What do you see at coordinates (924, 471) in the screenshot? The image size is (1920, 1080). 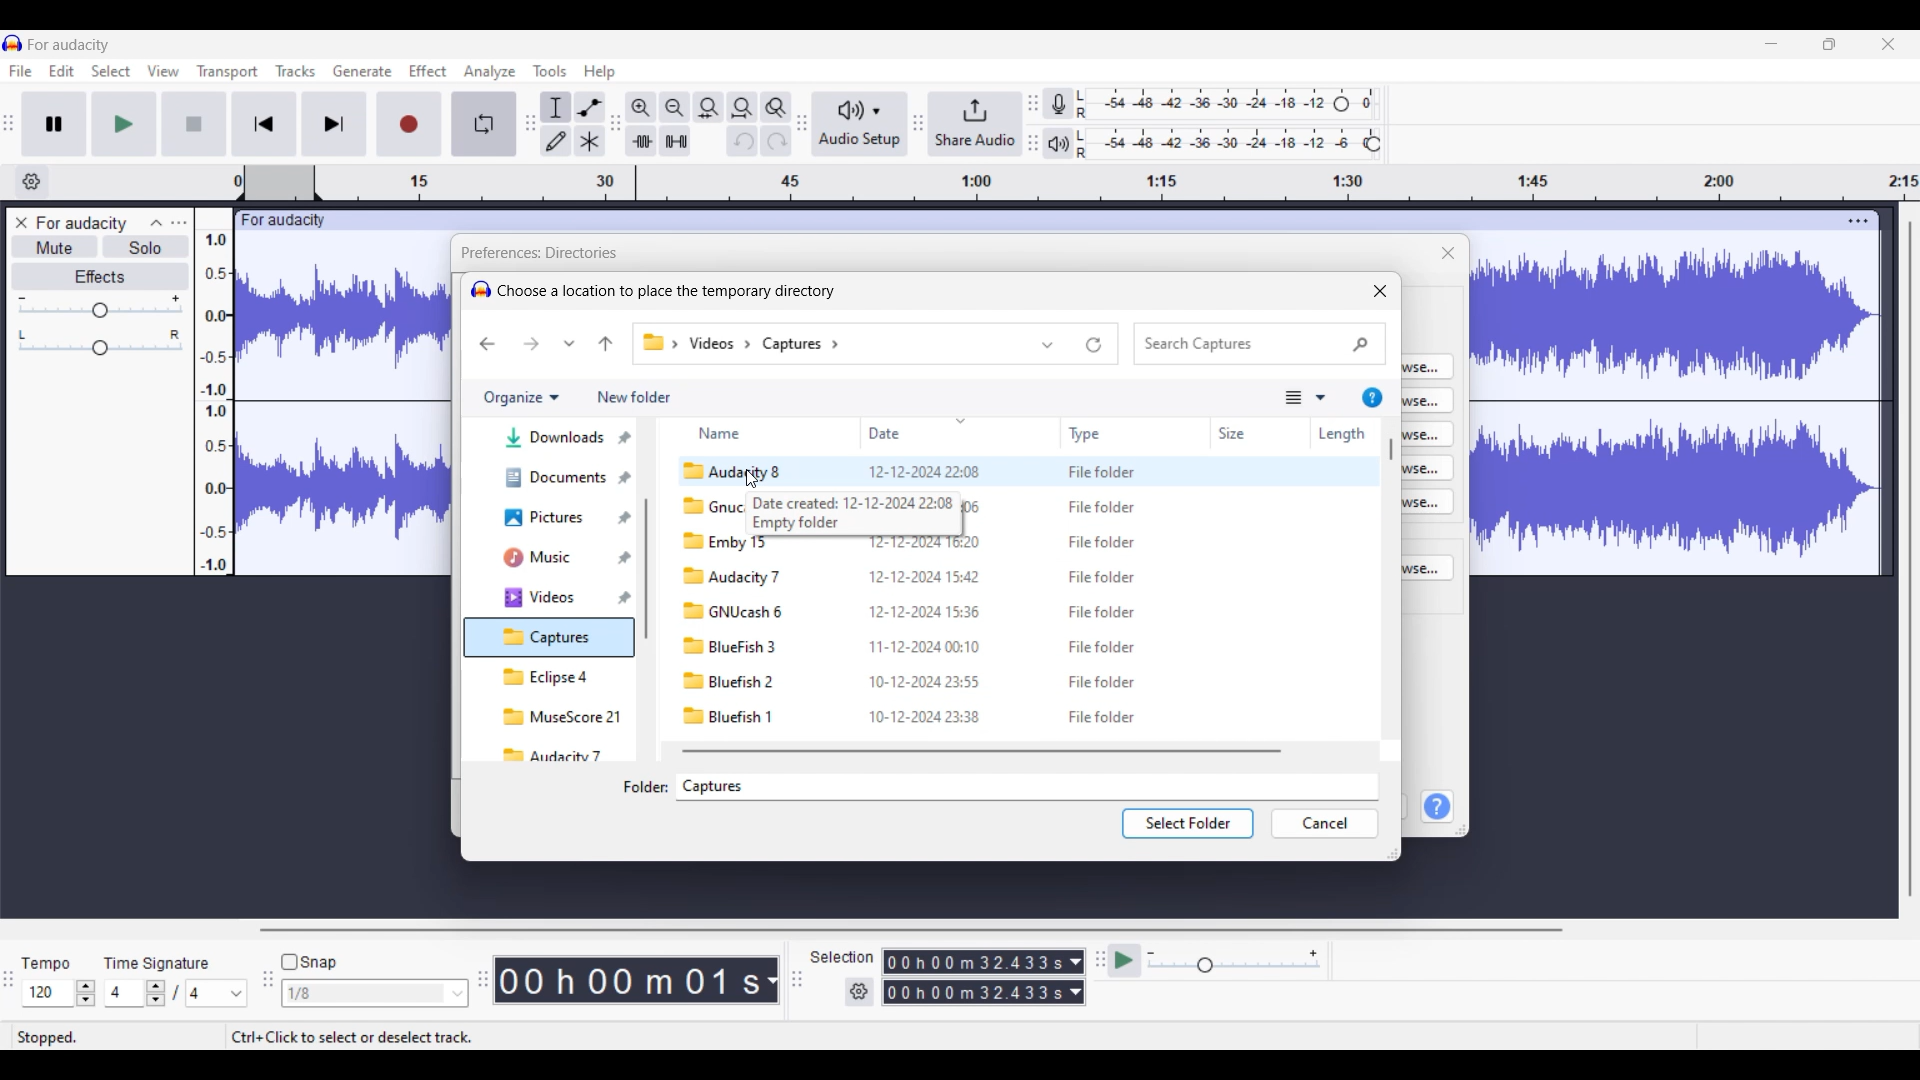 I see `12-12-2024 22:08` at bounding box center [924, 471].